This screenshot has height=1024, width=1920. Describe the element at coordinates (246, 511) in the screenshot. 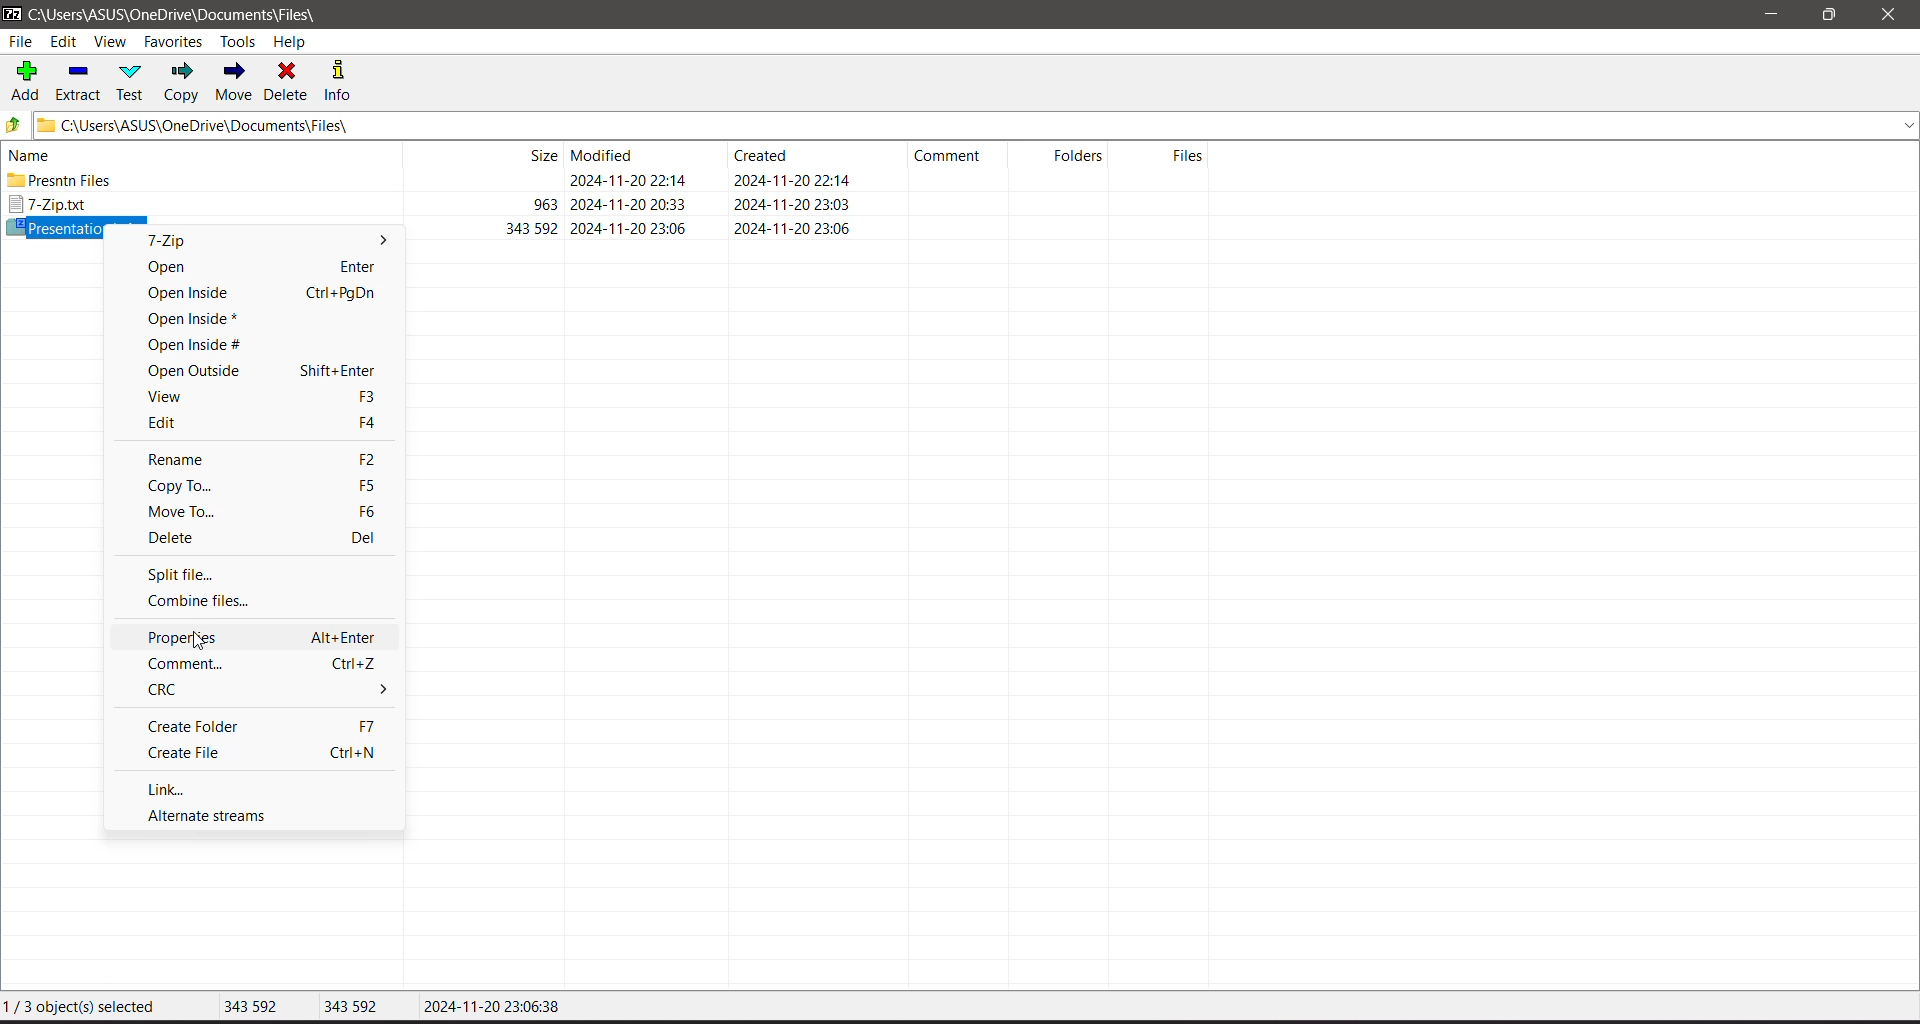

I see `Move To` at that location.